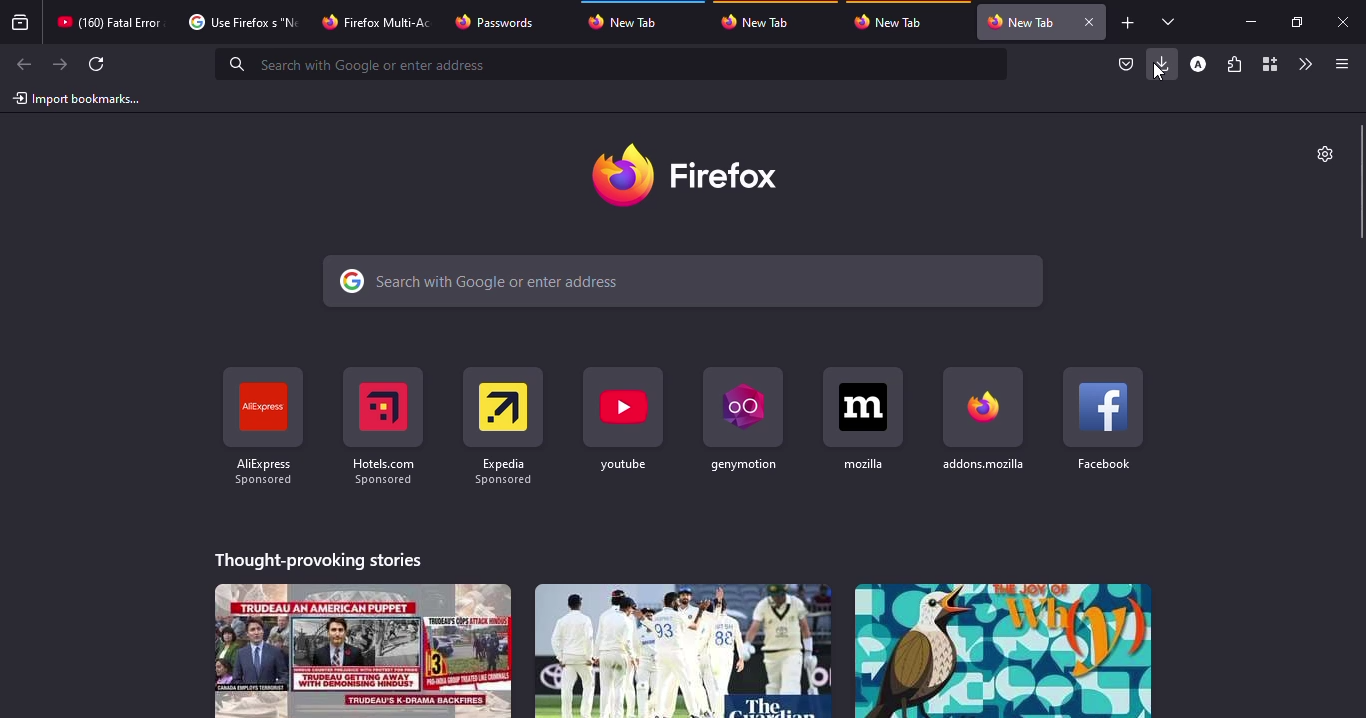 The width and height of the screenshot is (1366, 718). What do you see at coordinates (1338, 64) in the screenshot?
I see `menu` at bounding box center [1338, 64].